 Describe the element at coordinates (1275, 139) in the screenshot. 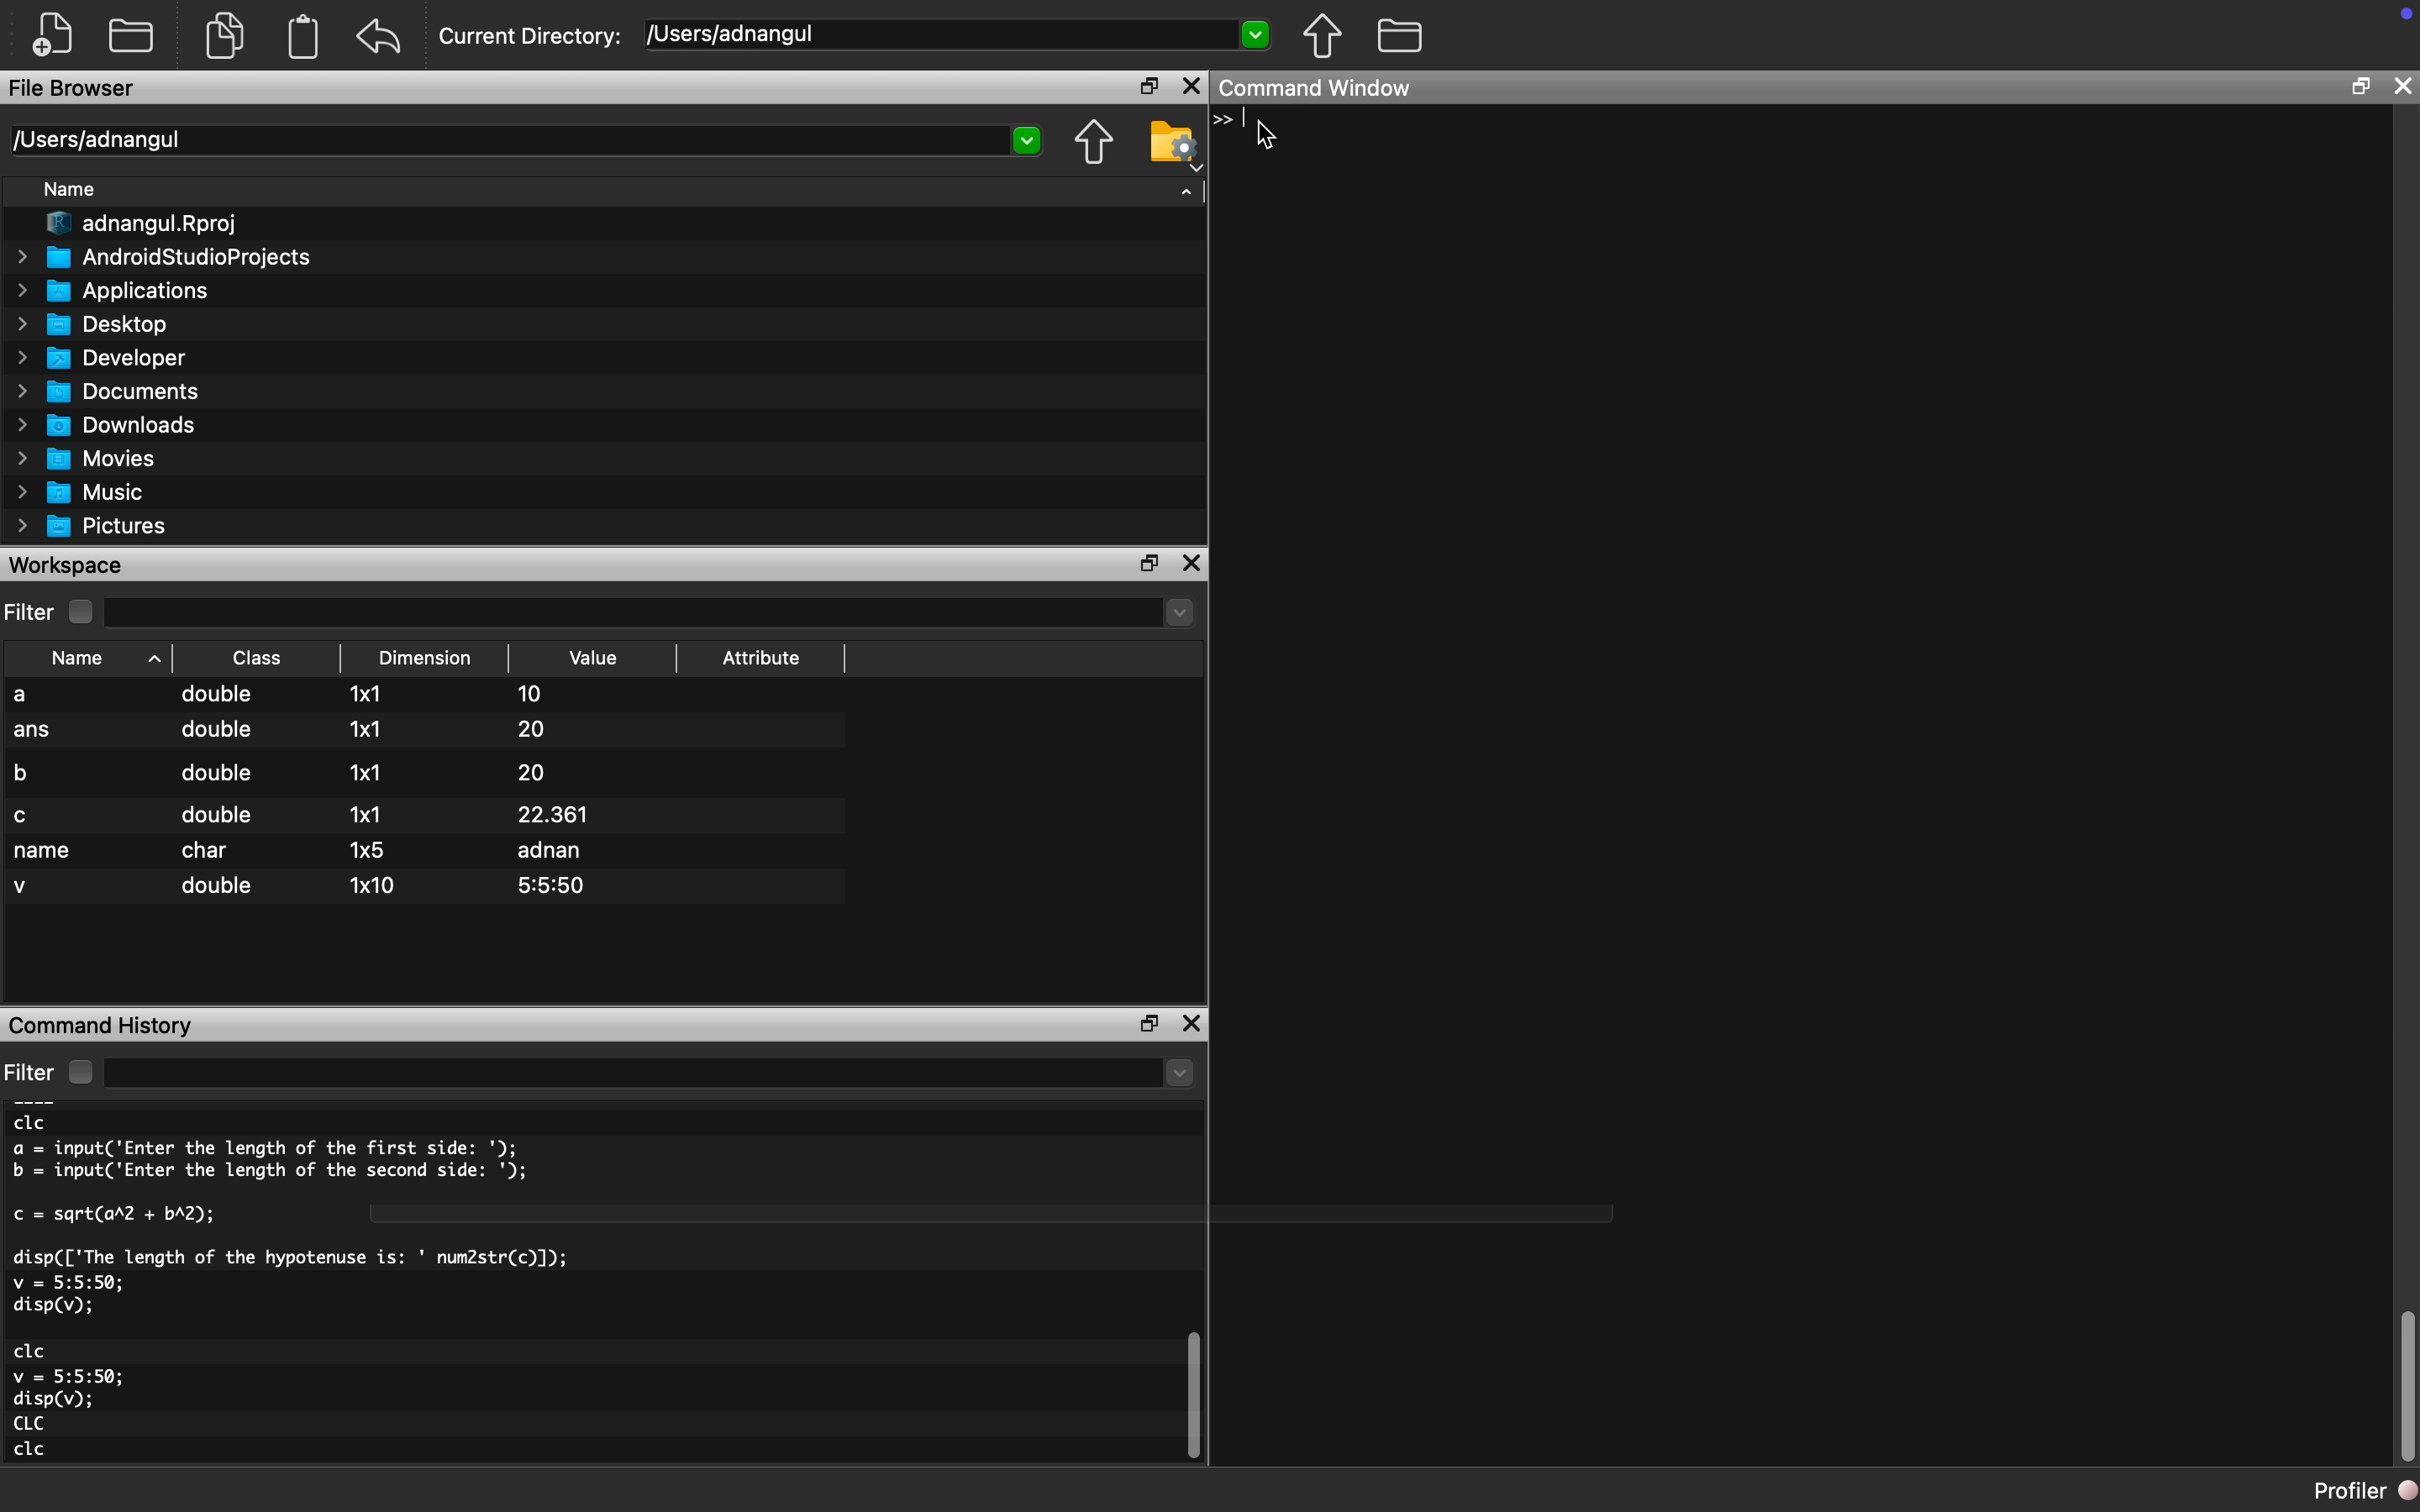

I see `Cursor` at that location.